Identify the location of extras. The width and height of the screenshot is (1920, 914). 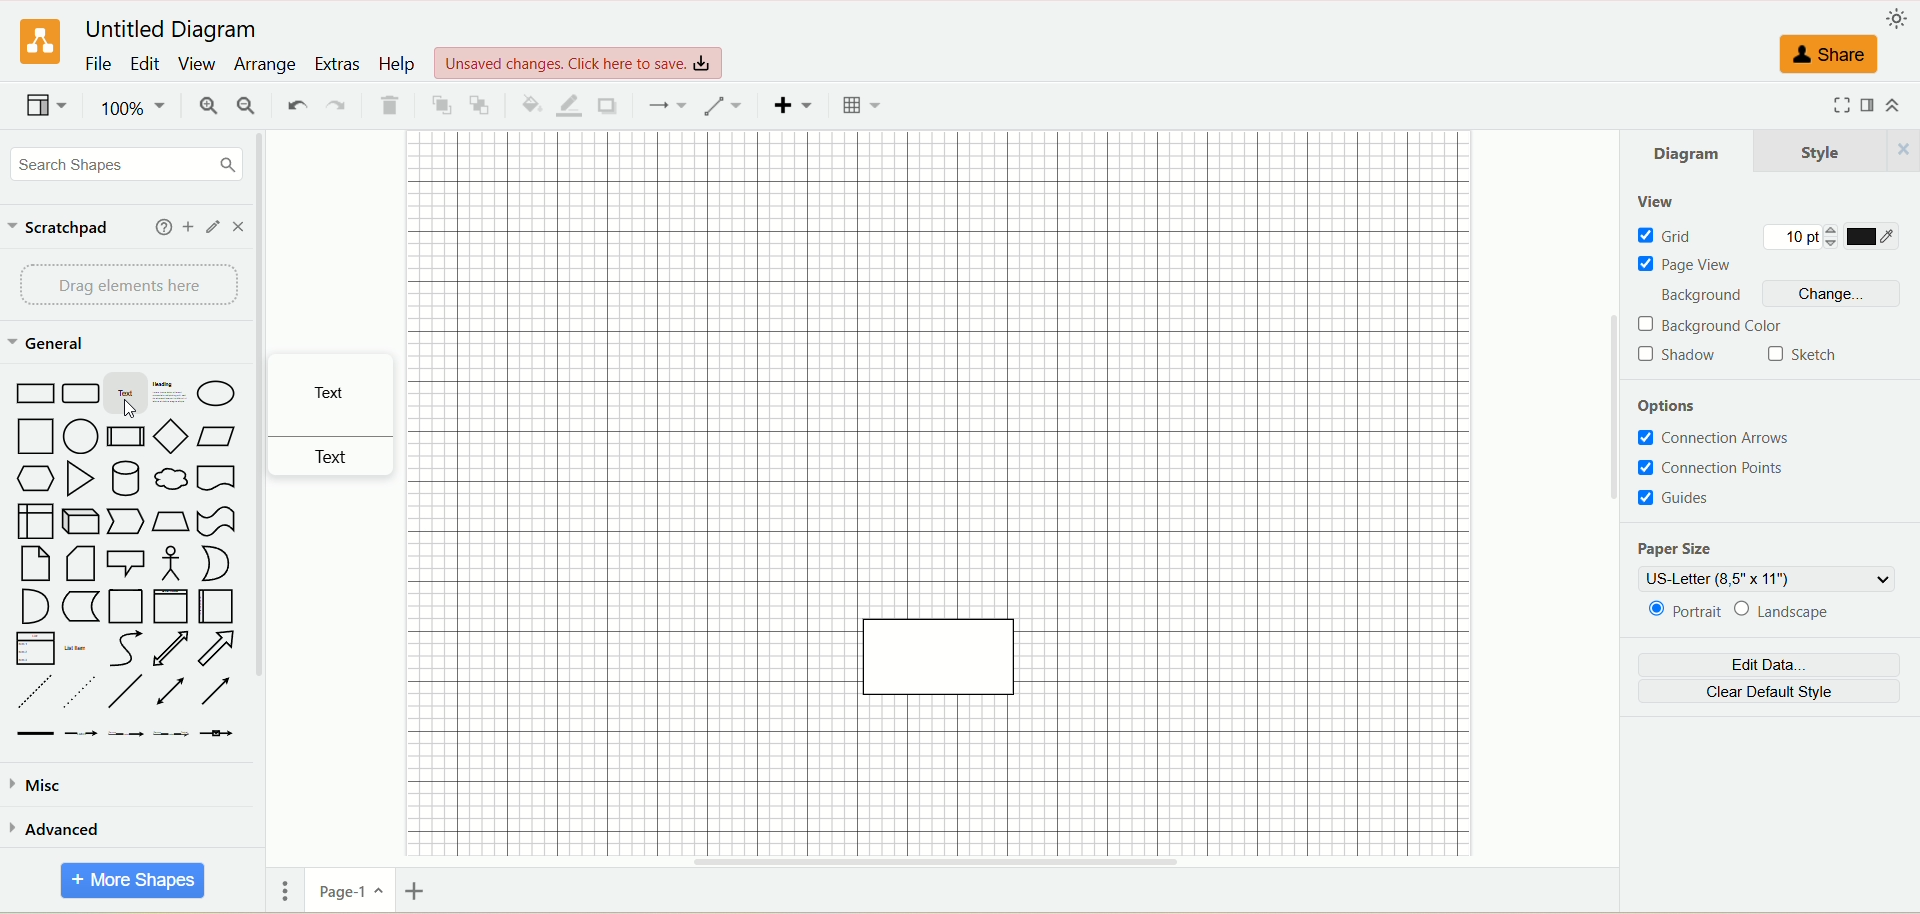
(337, 62).